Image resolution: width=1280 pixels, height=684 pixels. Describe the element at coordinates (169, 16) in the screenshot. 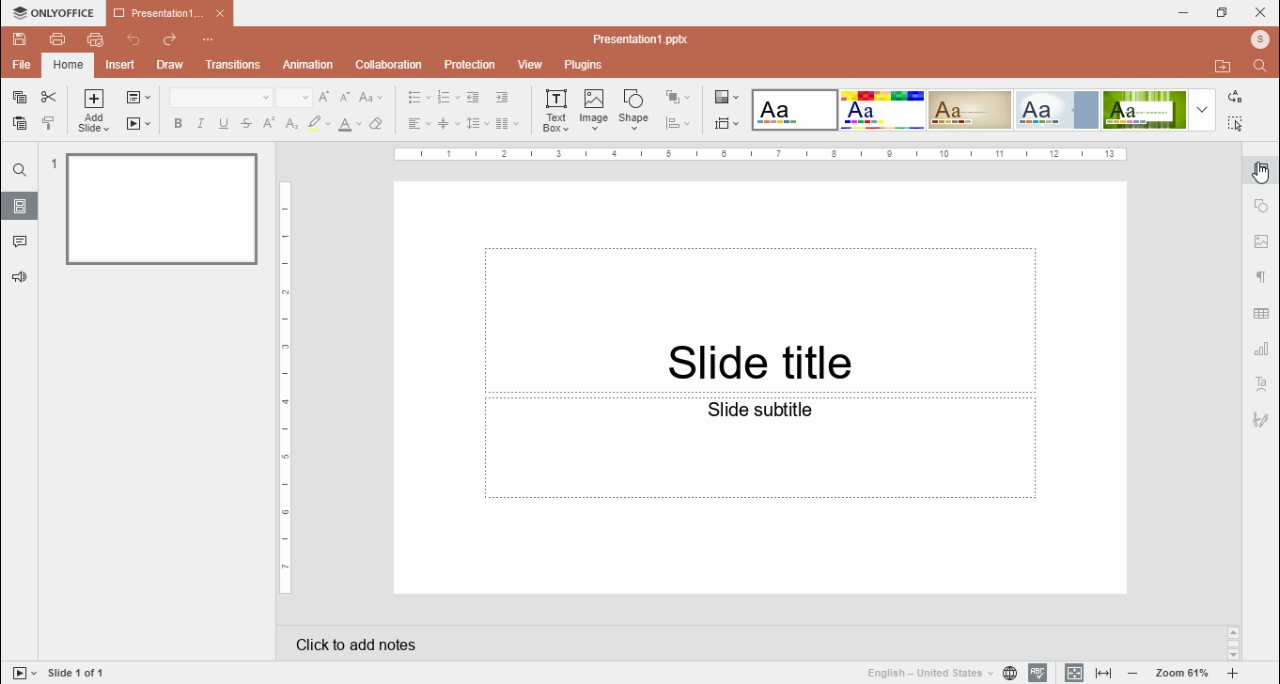

I see `presentation 1` at that location.